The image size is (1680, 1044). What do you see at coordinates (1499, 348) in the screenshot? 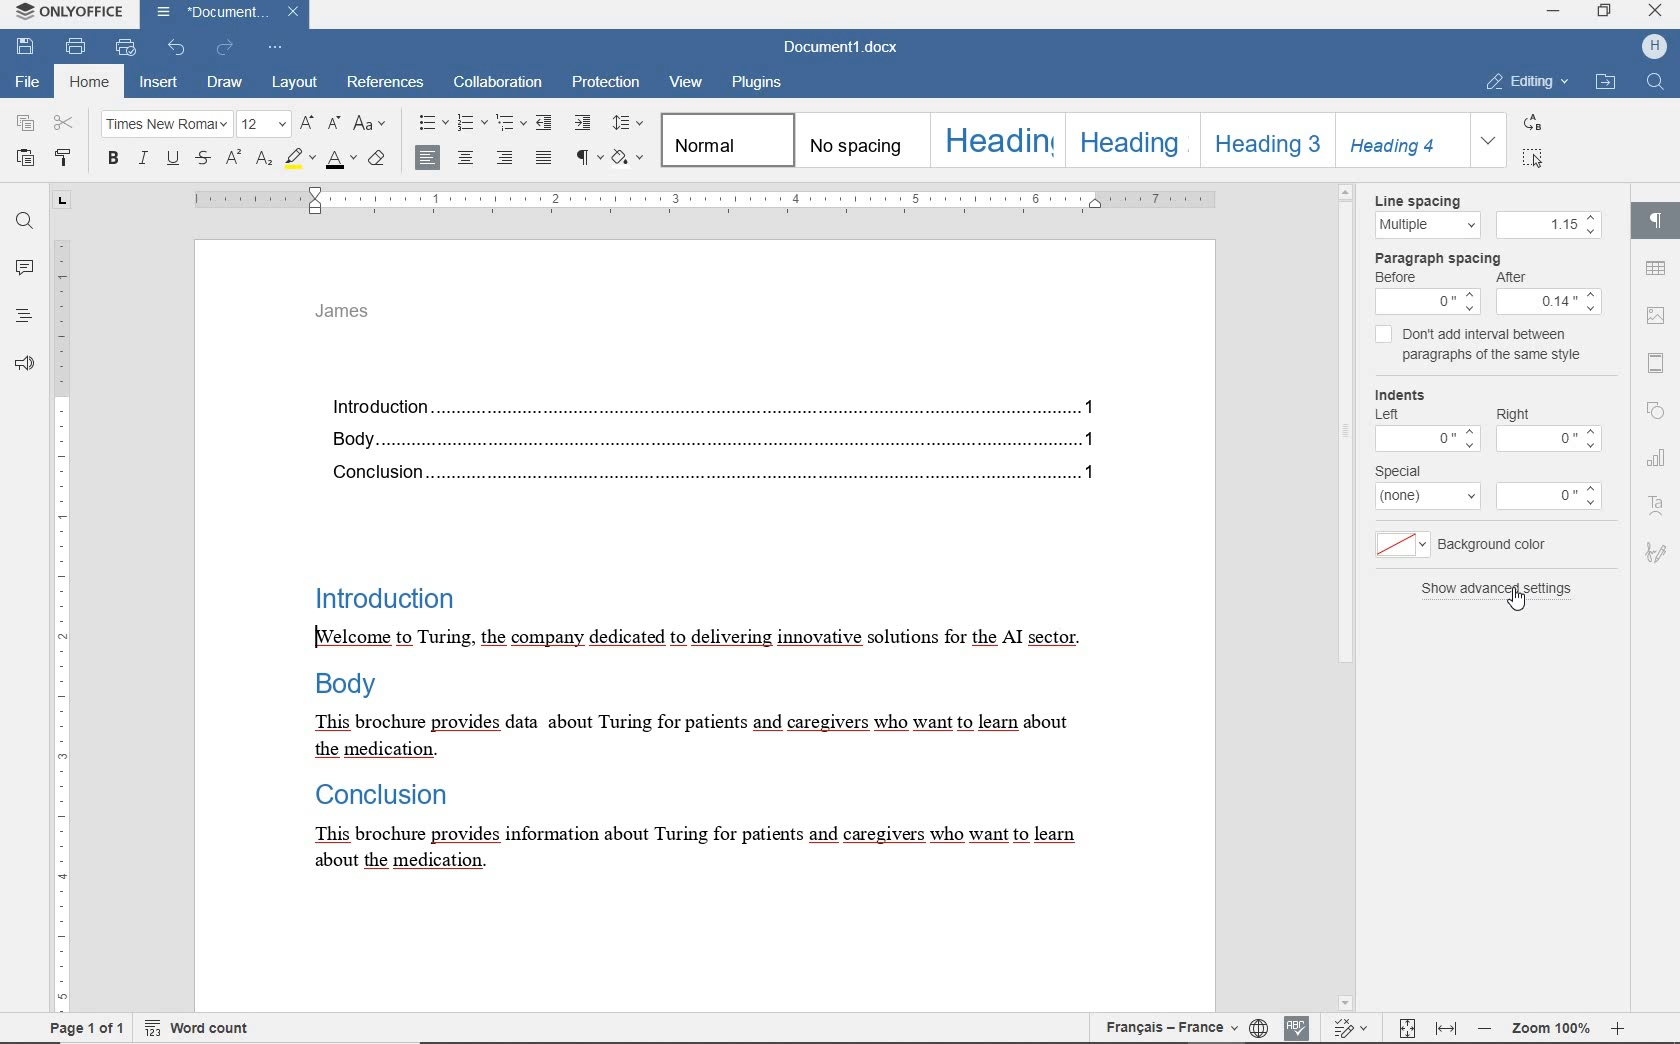
I see `don't add interval between paragraphs of the same style` at bounding box center [1499, 348].